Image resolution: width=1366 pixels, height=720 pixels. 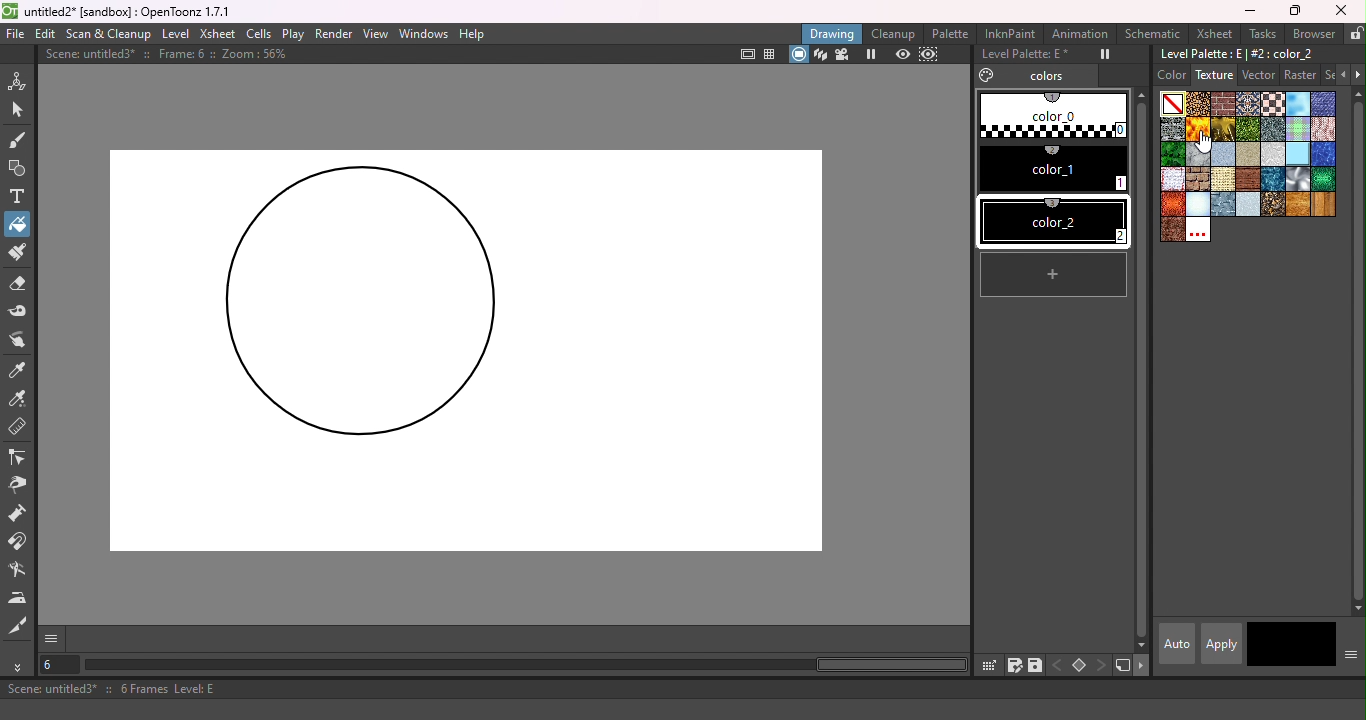 What do you see at coordinates (1265, 644) in the screenshot?
I see `Current style` at bounding box center [1265, 644].